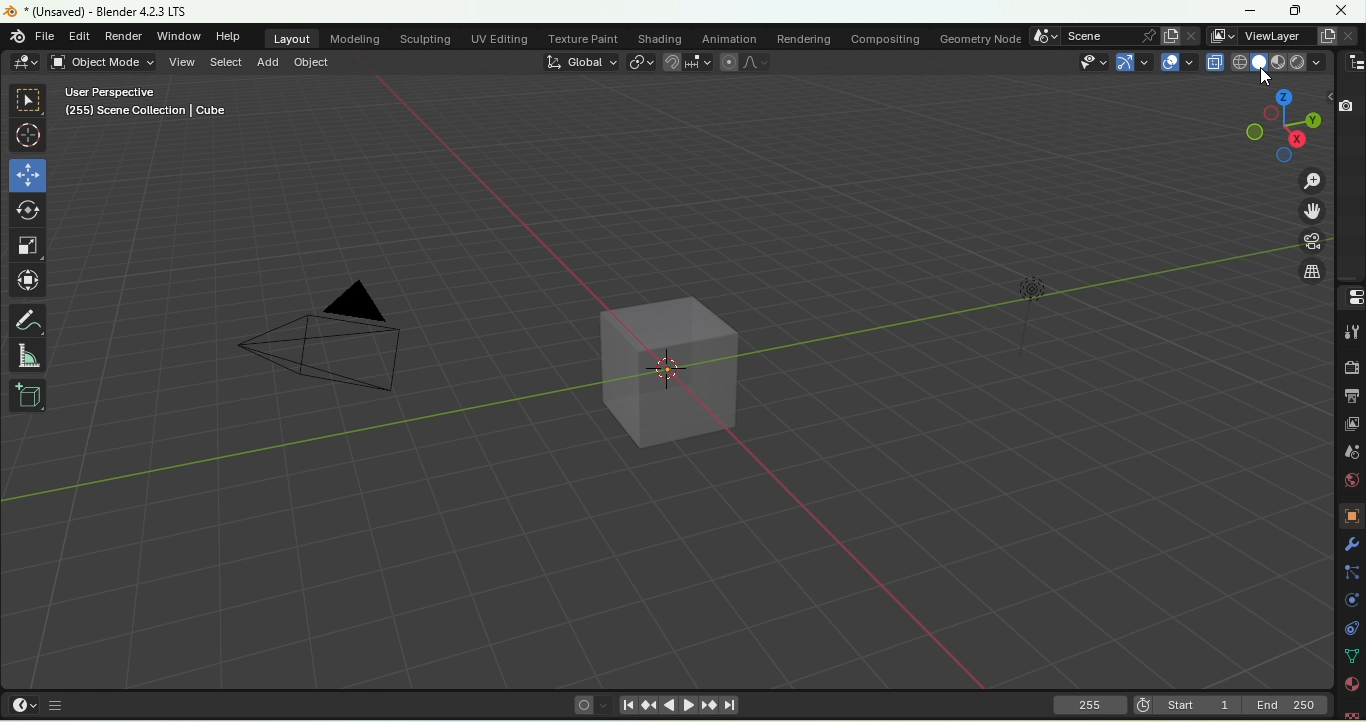 This screenshot has width=1366, height=722. Describe the element at coordinates (1134, 62) in the screenshot. I see `Show Gizmo` at that location.